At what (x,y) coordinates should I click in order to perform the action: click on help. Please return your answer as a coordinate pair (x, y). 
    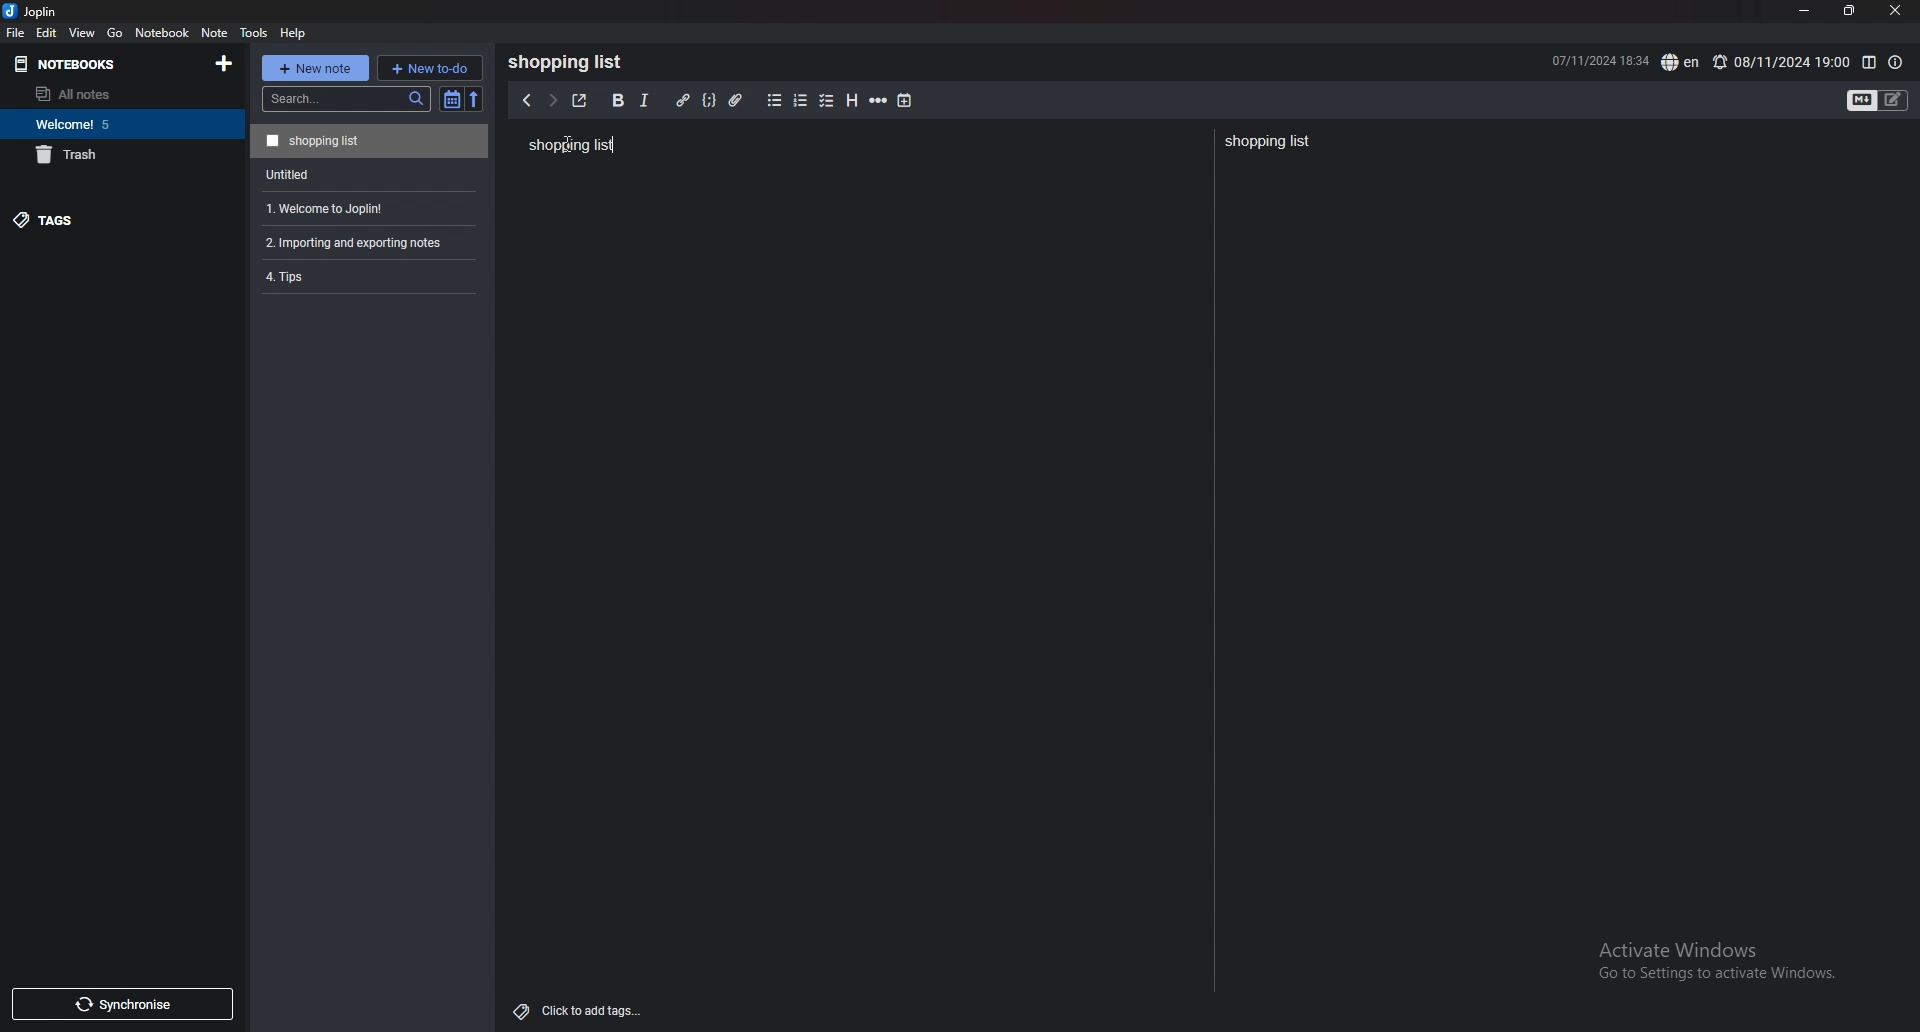
    Looking at the image, I should click on (294, 33).